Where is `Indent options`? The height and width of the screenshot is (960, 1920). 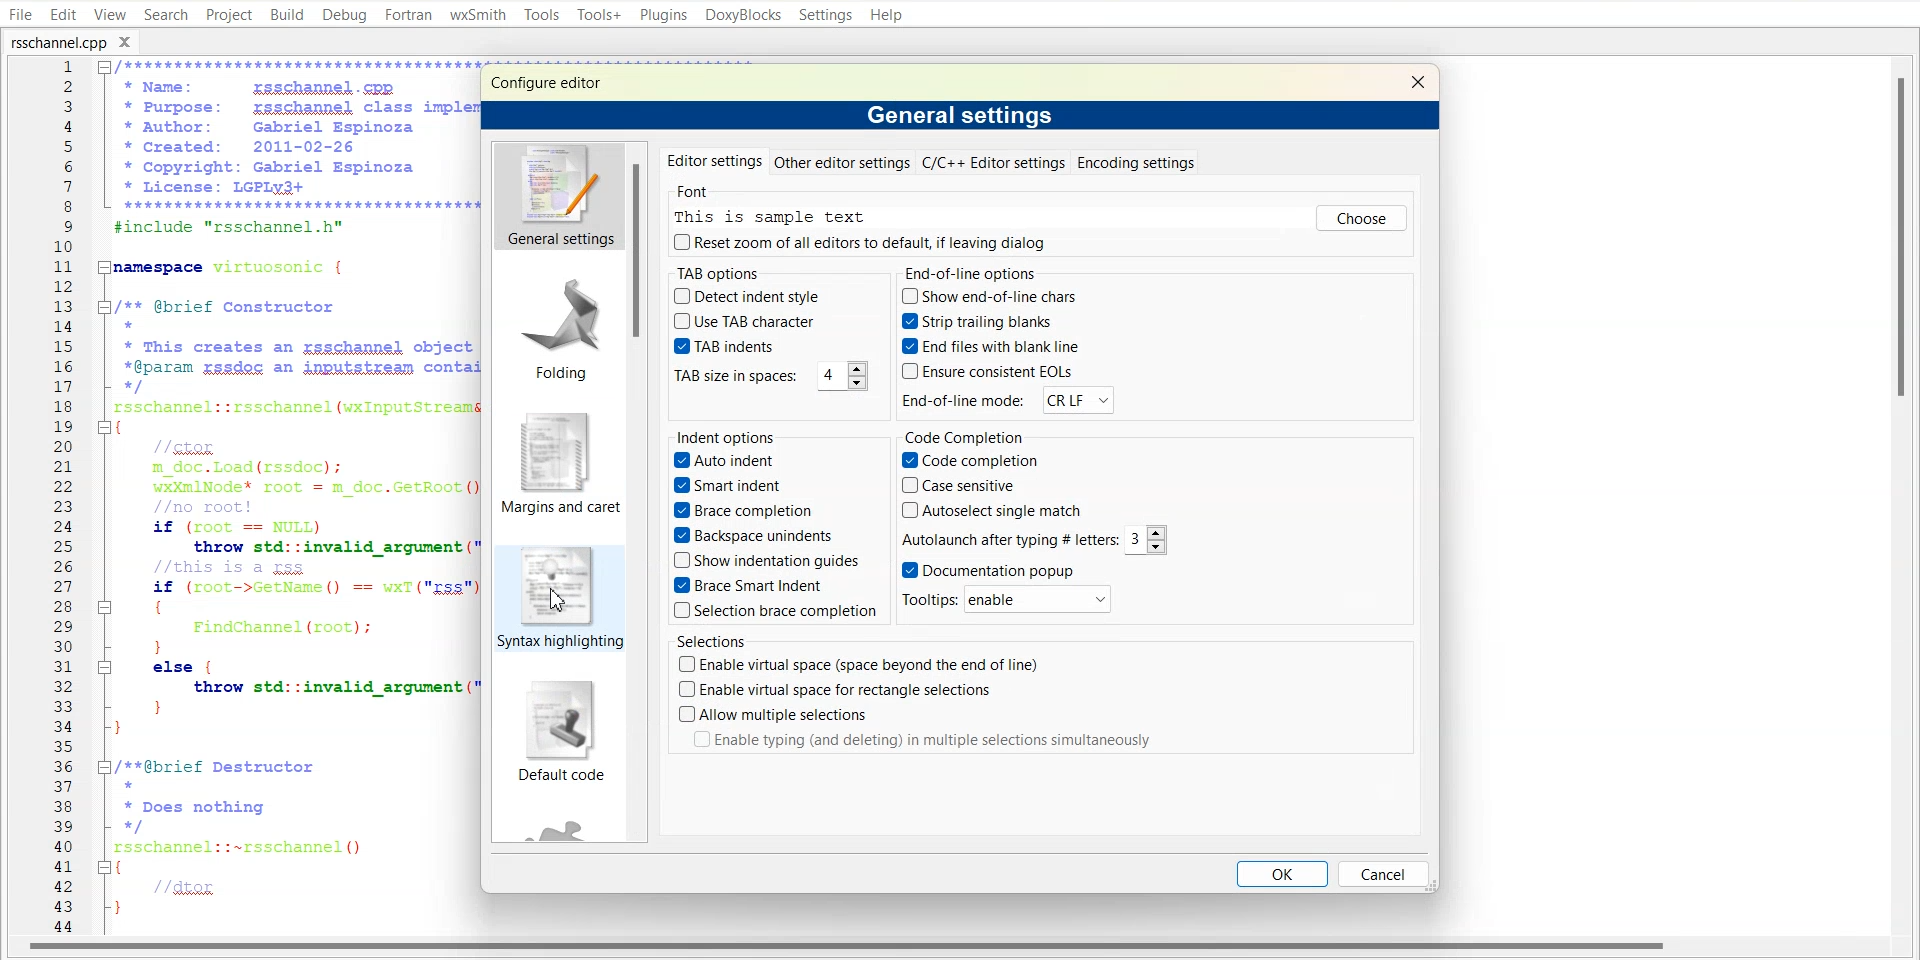
Indent options is located at coordinates (726, 437).